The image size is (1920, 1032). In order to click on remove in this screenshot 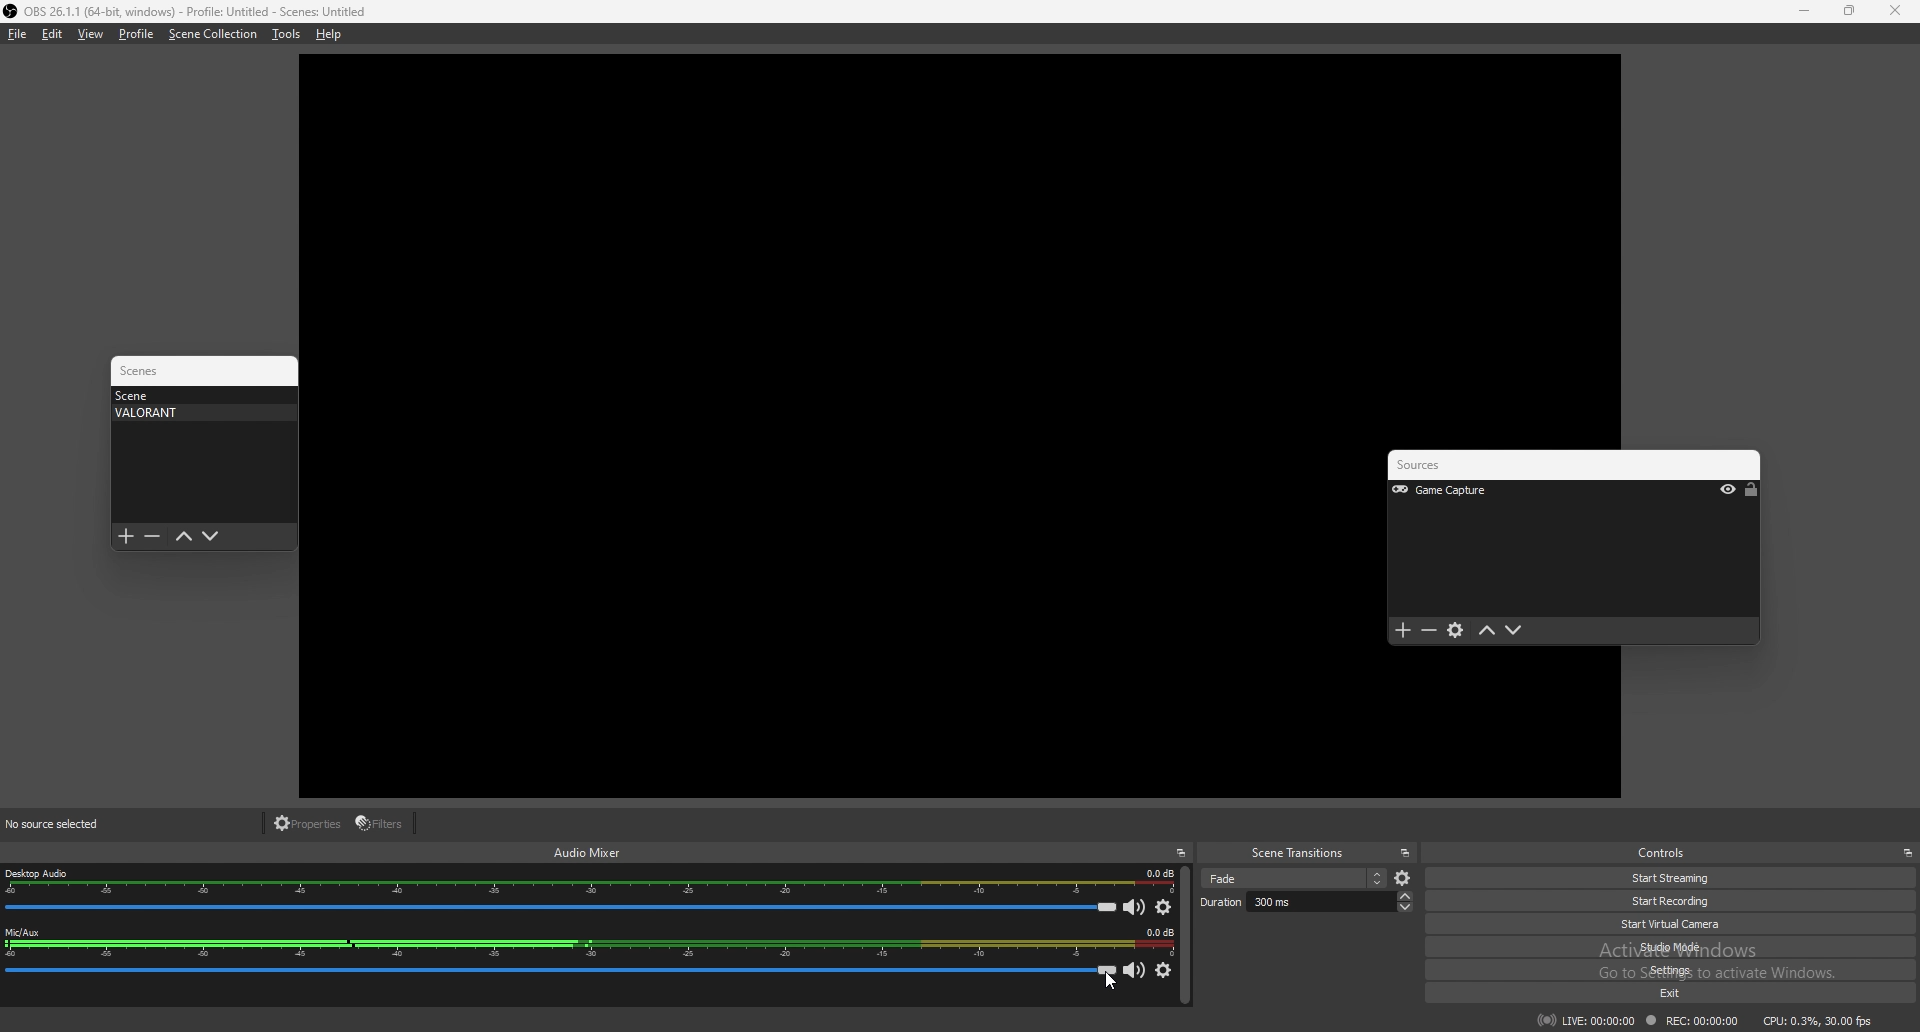, I will do `click(1430, 632)`.